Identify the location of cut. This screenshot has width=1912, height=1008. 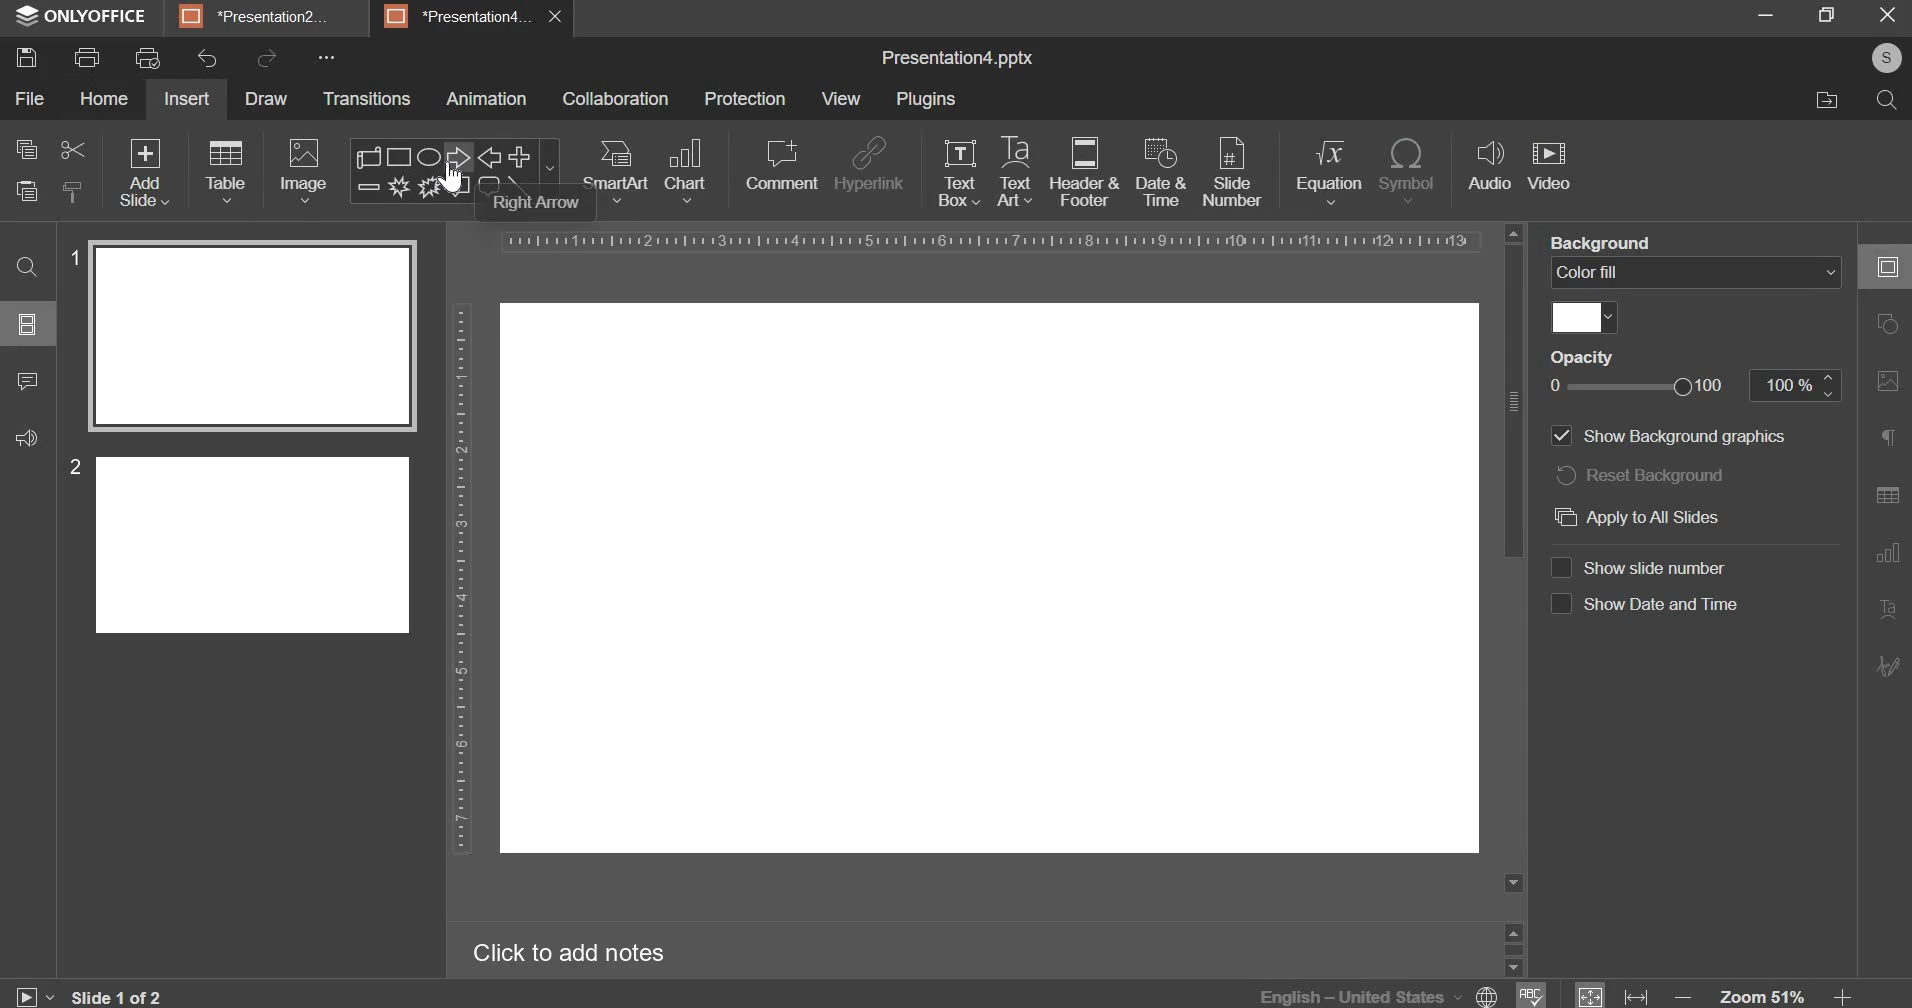
(69, 148).